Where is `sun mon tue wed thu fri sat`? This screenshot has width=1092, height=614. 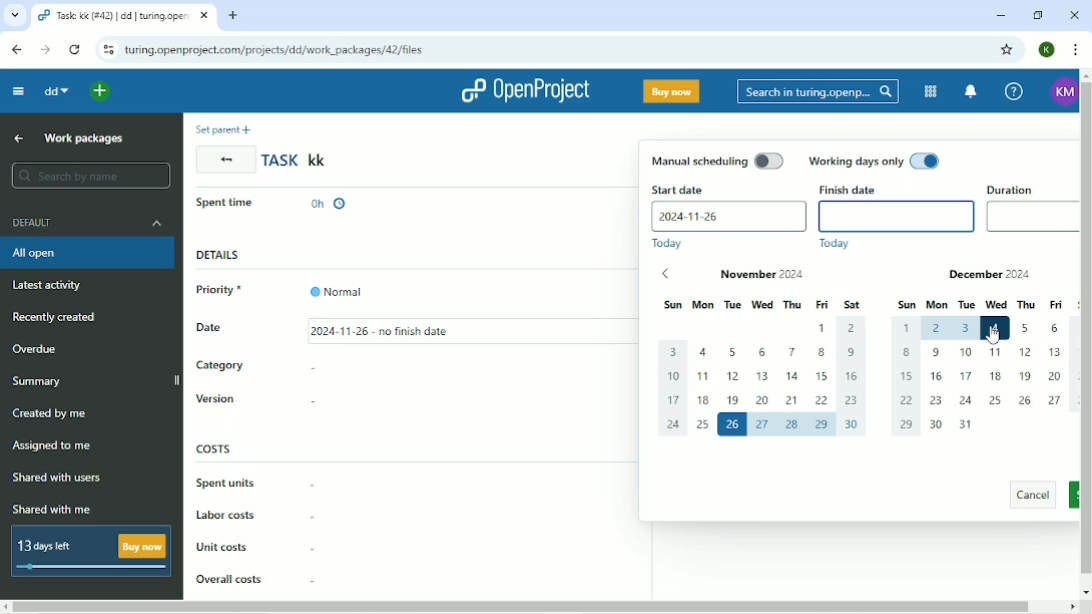 sun mon tue wed thu fri sat is located at coordinates (980, 303).